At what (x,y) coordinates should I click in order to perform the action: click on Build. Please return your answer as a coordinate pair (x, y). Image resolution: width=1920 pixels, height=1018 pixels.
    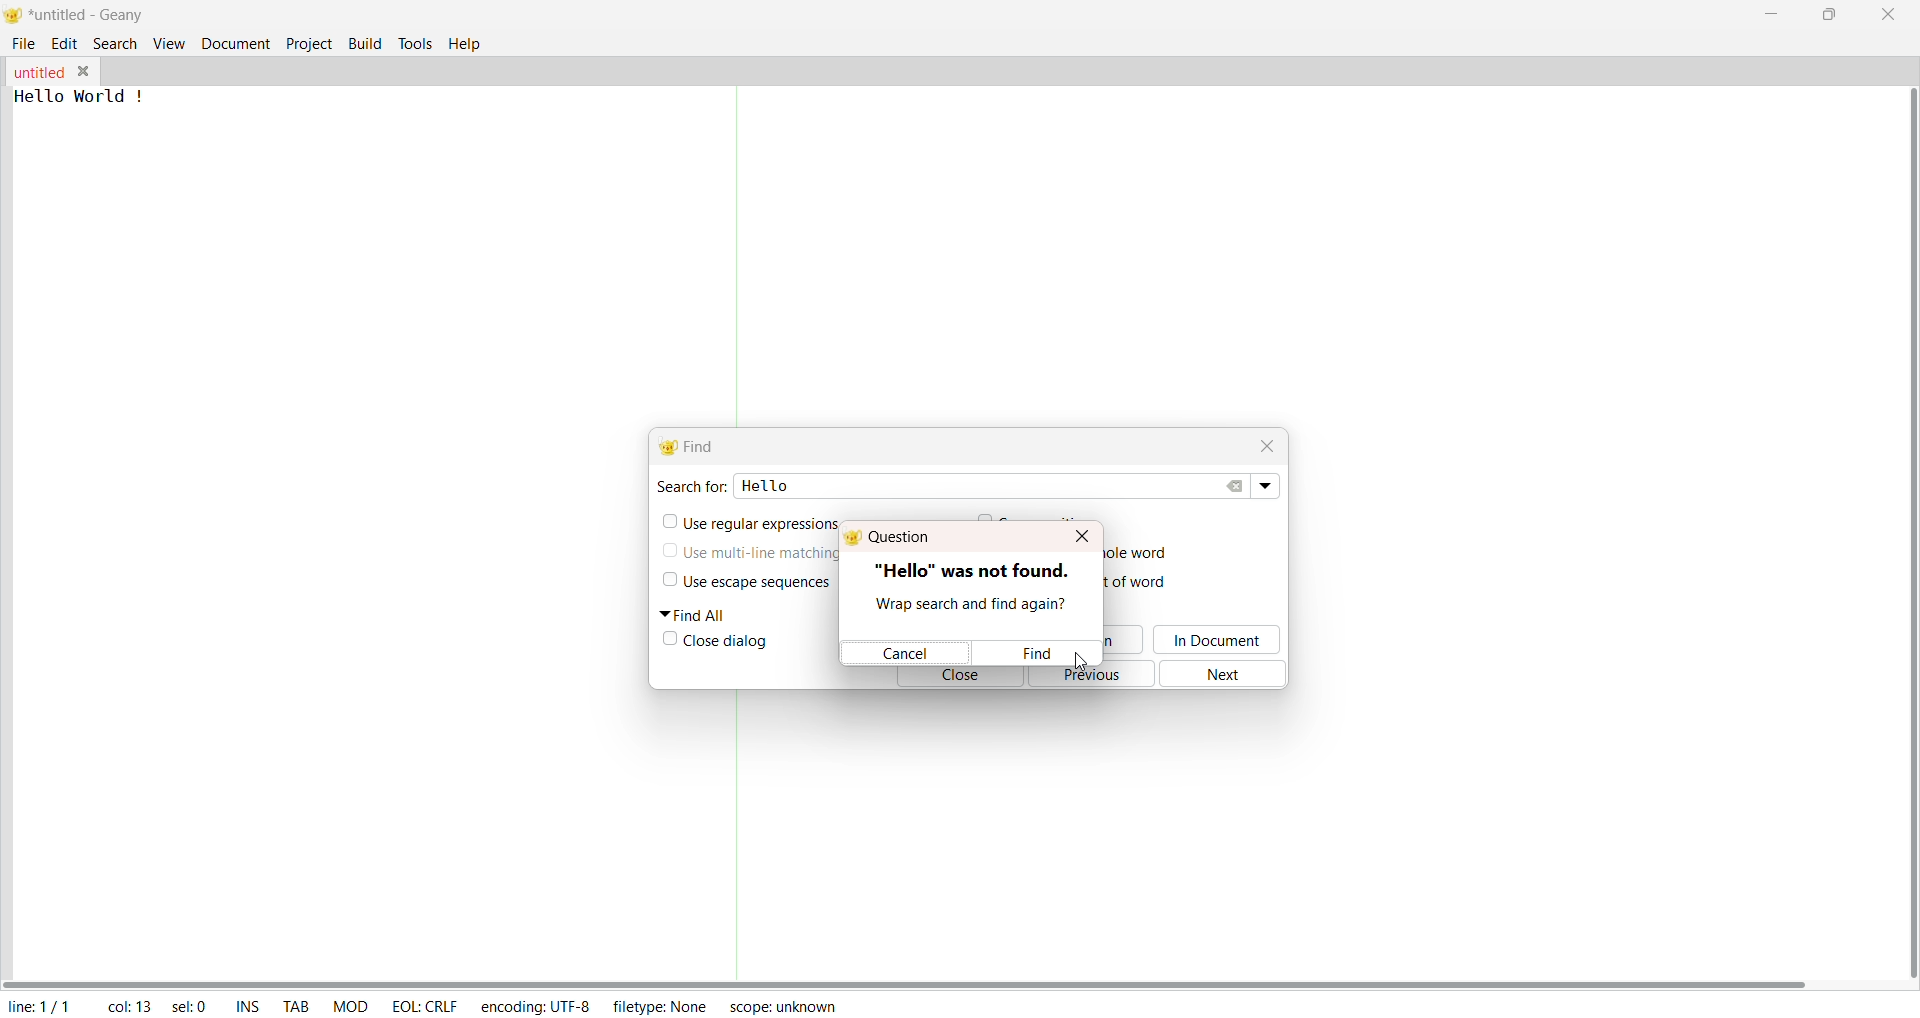
    Looking at the image, I should click on (365, 42).